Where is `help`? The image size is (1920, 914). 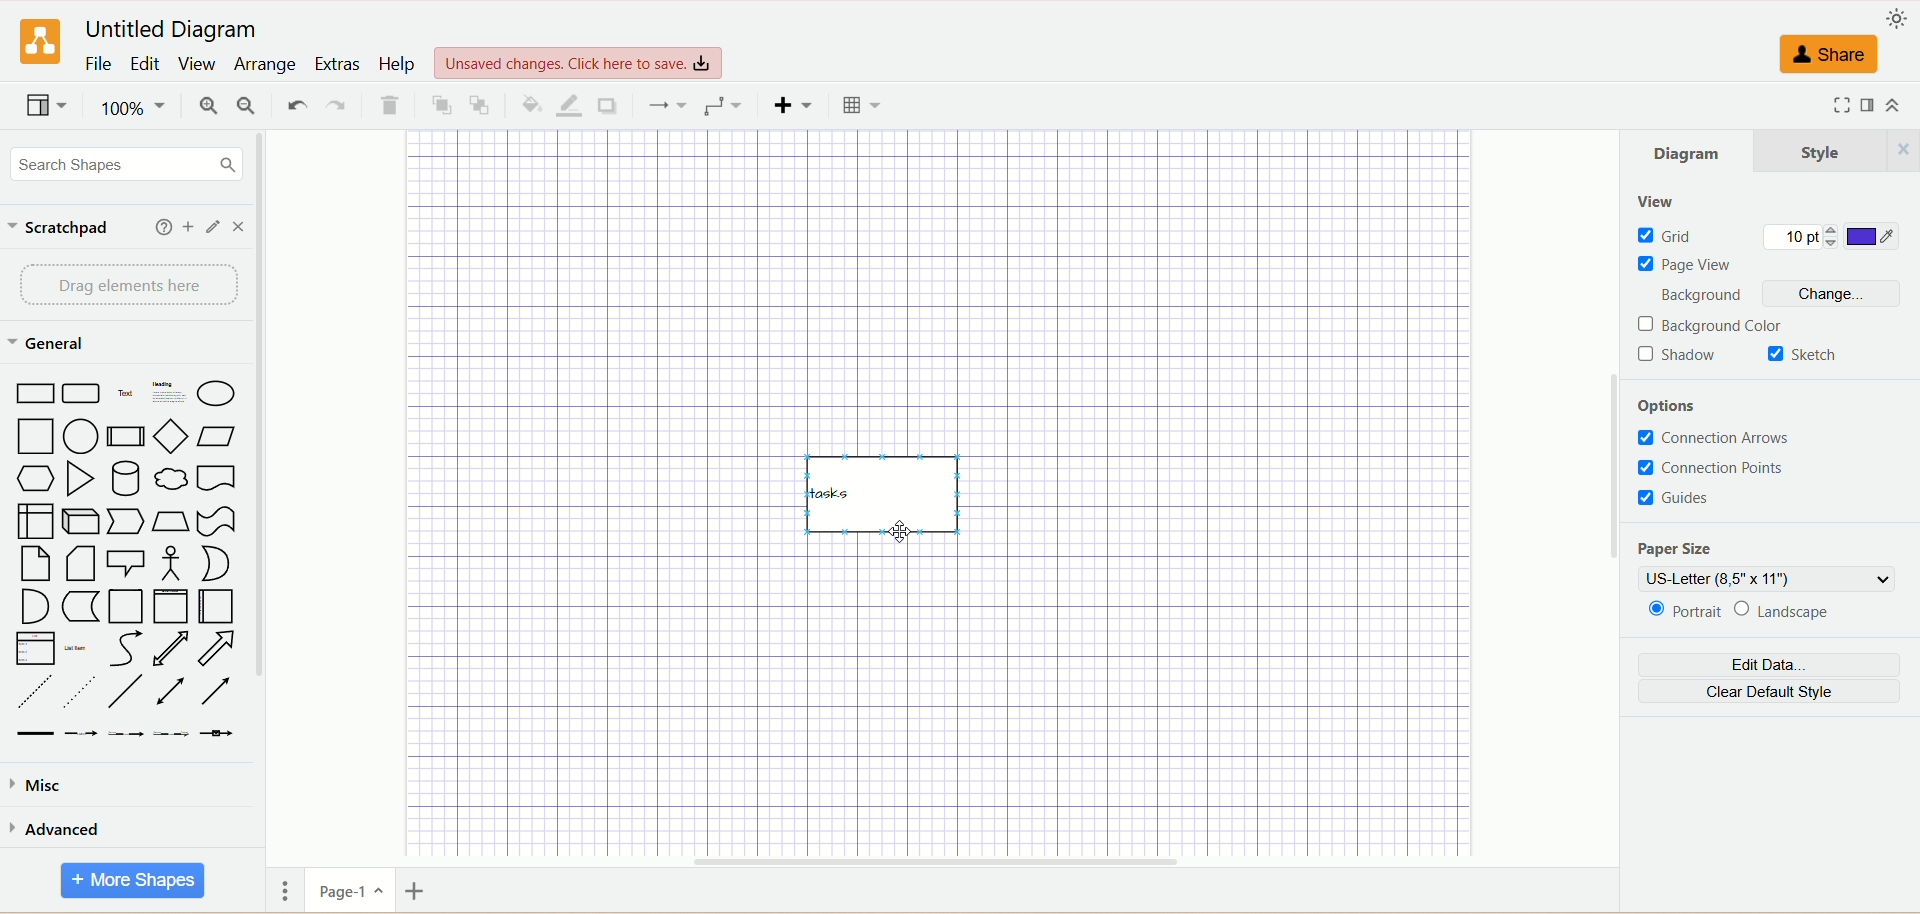
help is located at coordinates (398, 65).